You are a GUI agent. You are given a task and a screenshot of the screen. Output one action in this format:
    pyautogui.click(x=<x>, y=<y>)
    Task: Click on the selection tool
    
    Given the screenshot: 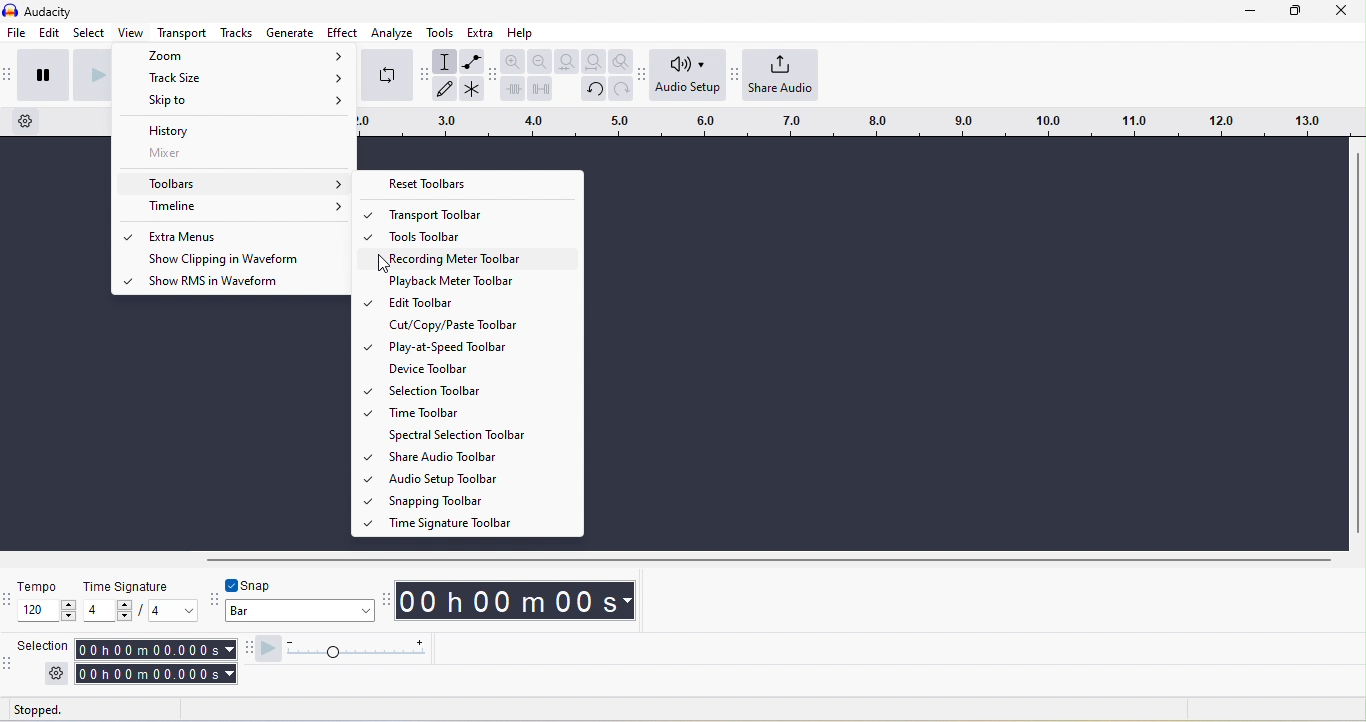 What is the action you would take?
    pyautogui.click(x=444, y=61)
    